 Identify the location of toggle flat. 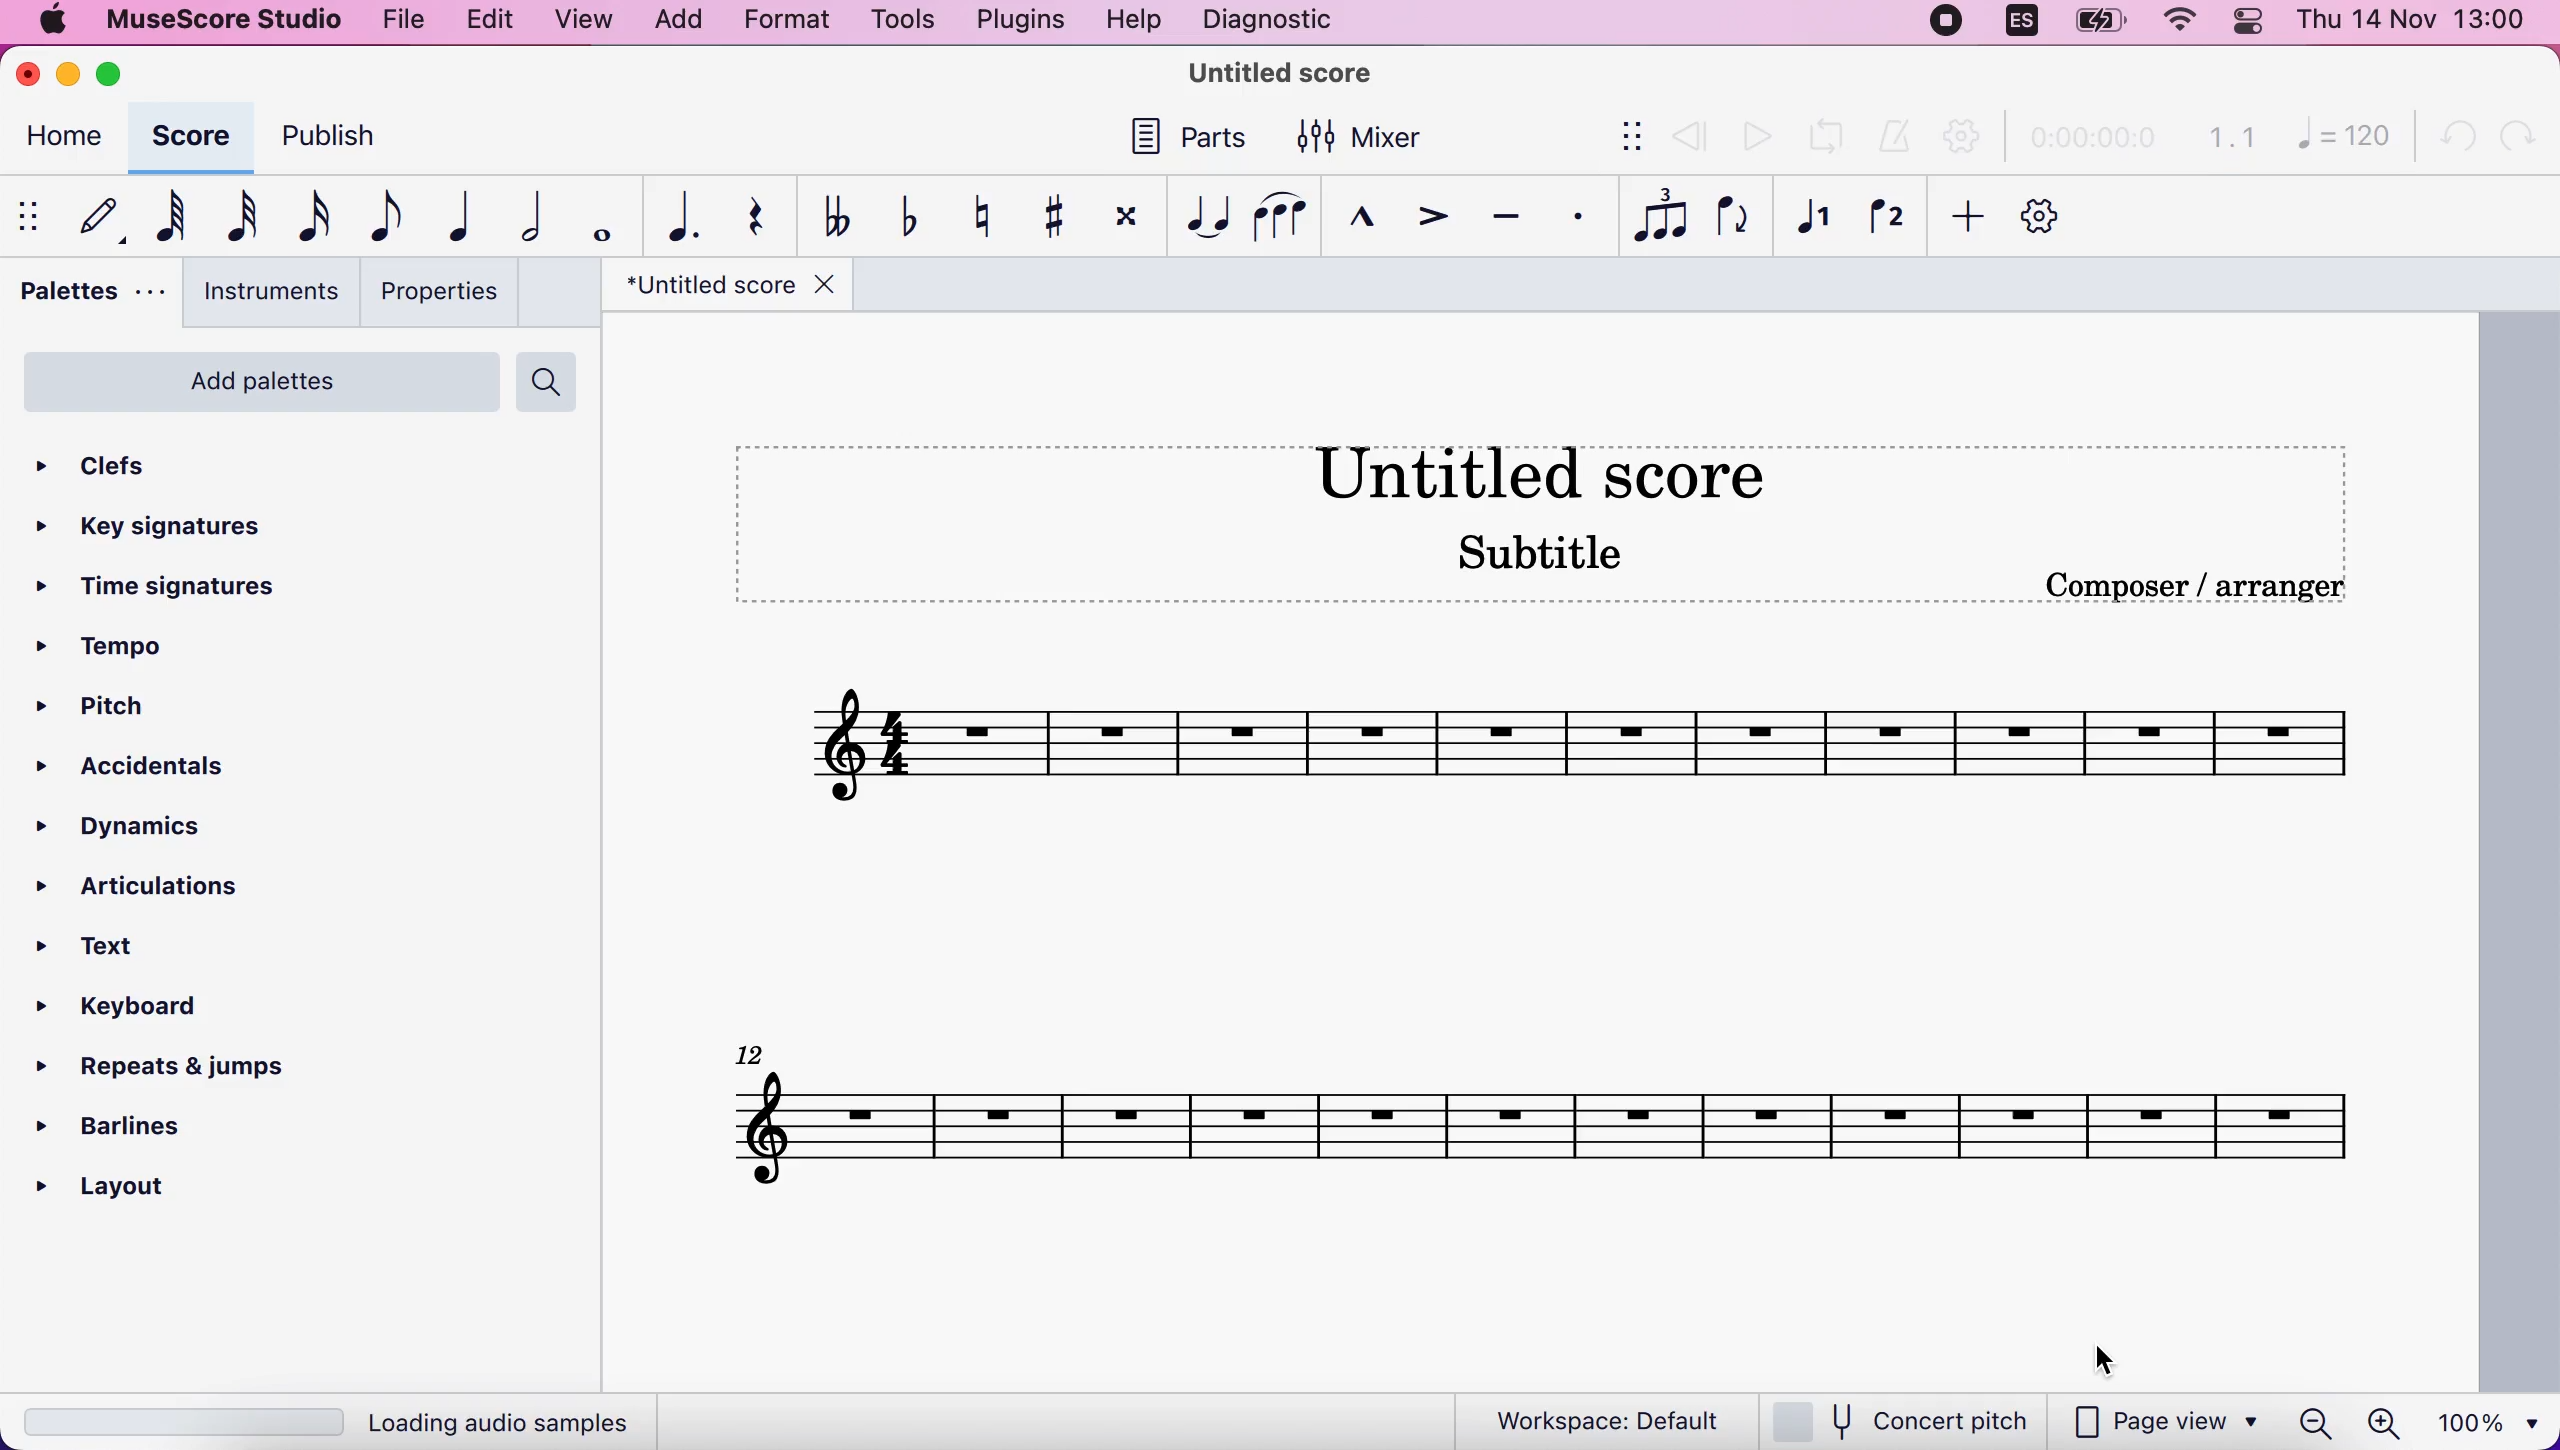
(901, 215).